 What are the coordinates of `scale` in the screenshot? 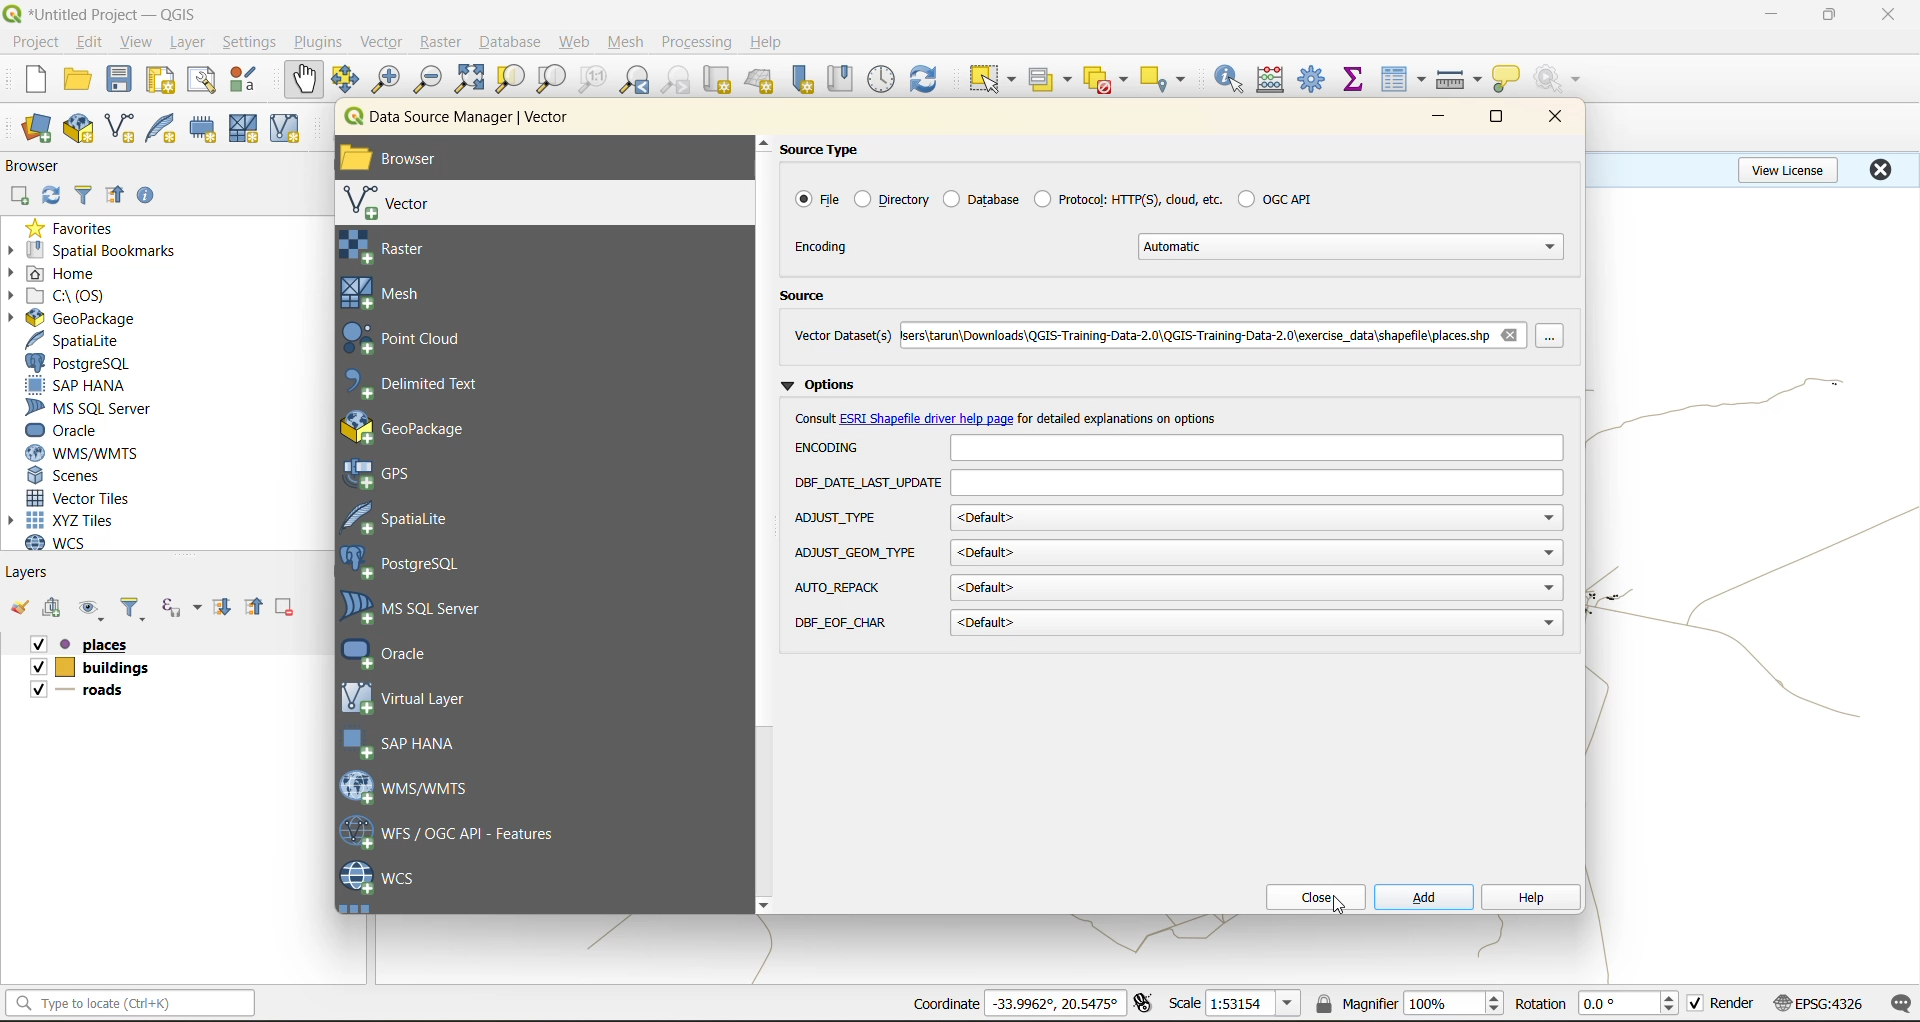 It's located at (1184, 1002).